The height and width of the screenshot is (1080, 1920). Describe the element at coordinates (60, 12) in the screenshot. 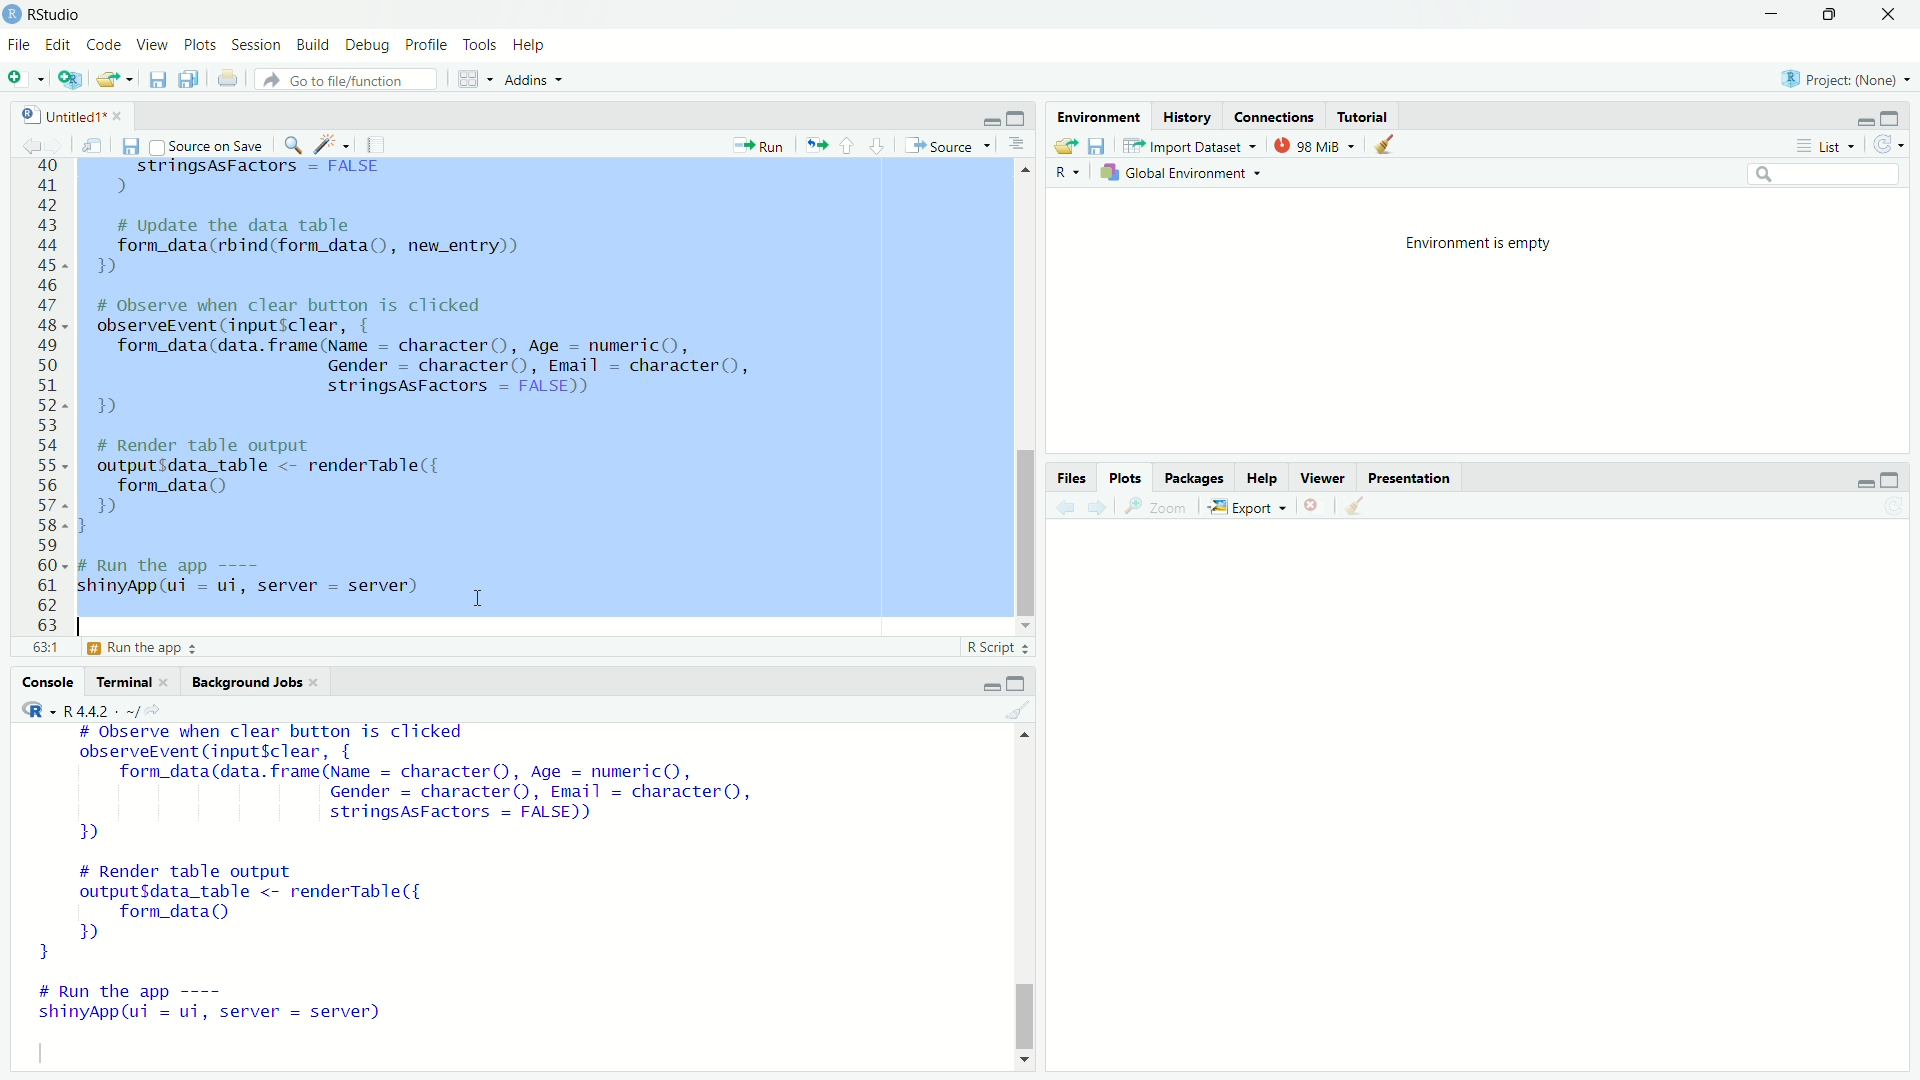

I see `RStudio` at that location.